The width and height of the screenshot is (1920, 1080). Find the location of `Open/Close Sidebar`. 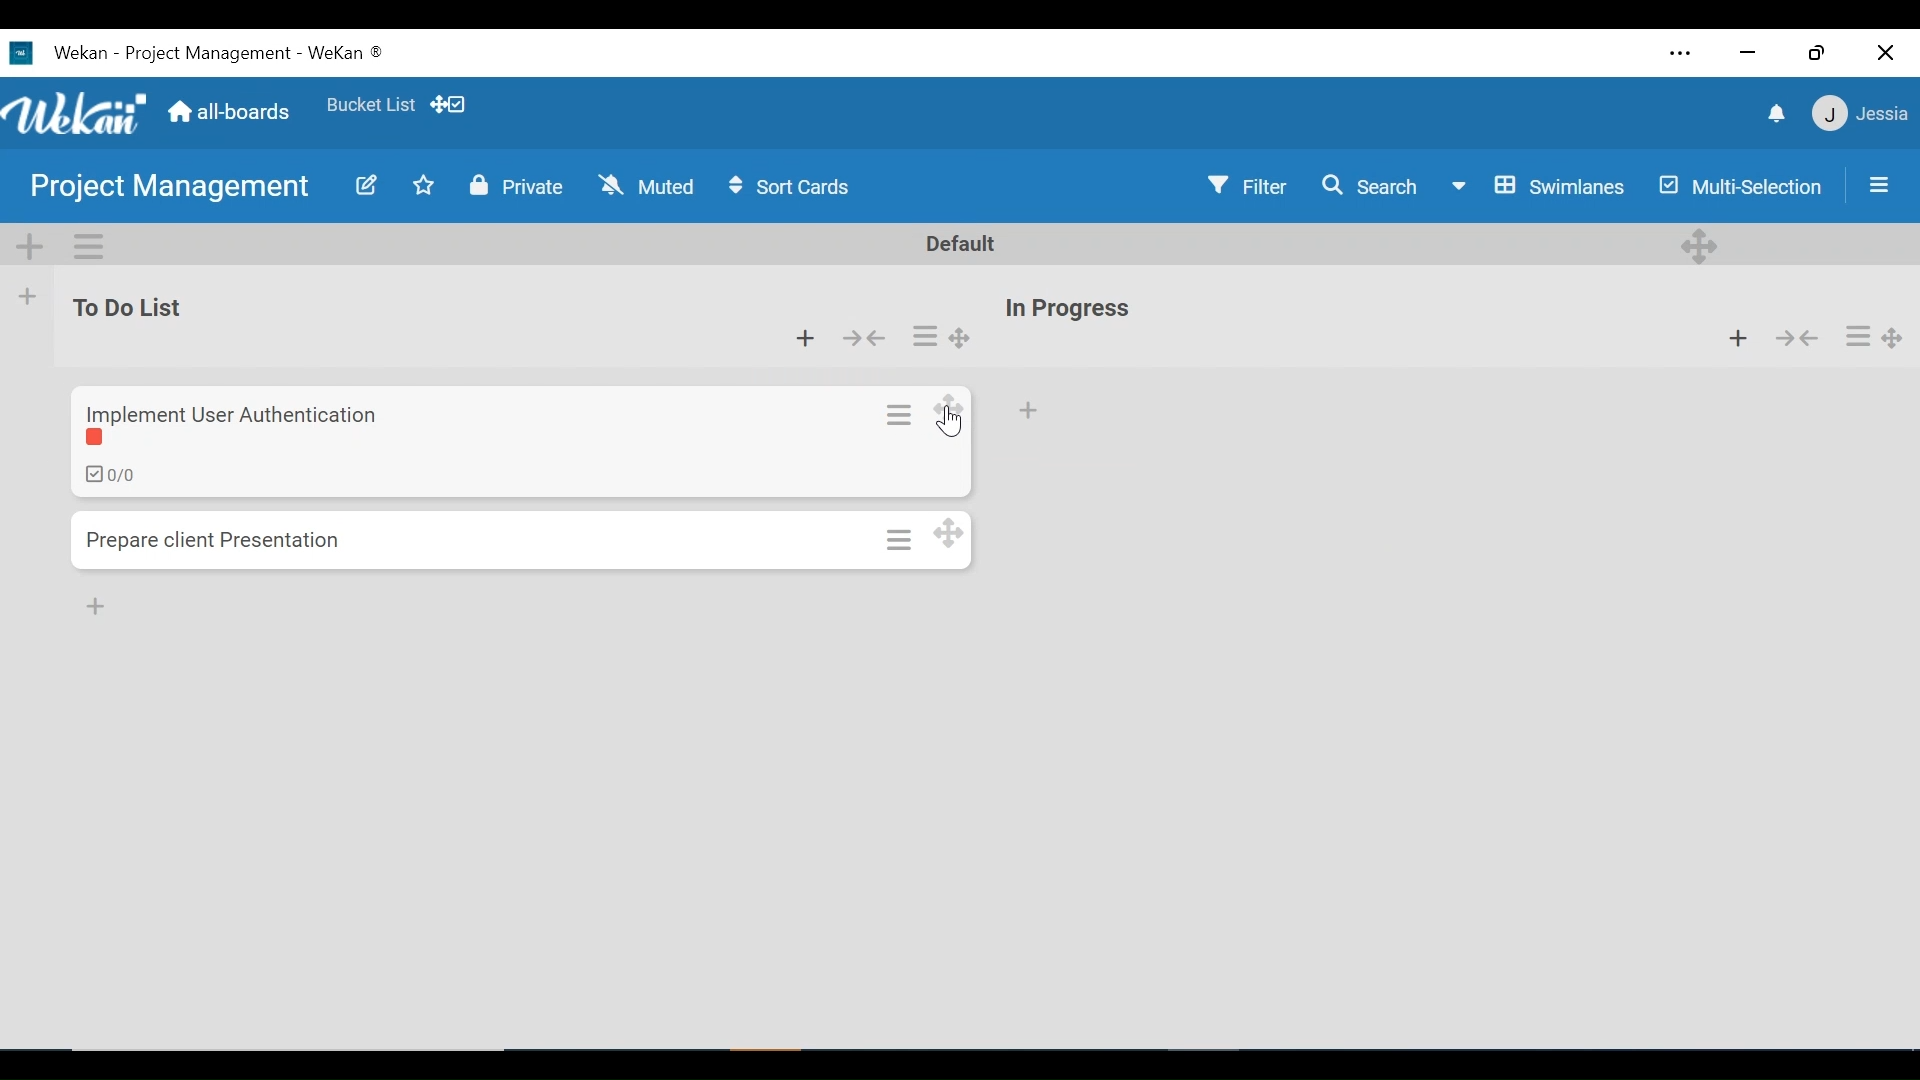

Open/Close Sidebar is located at coordinates (1877, 187).